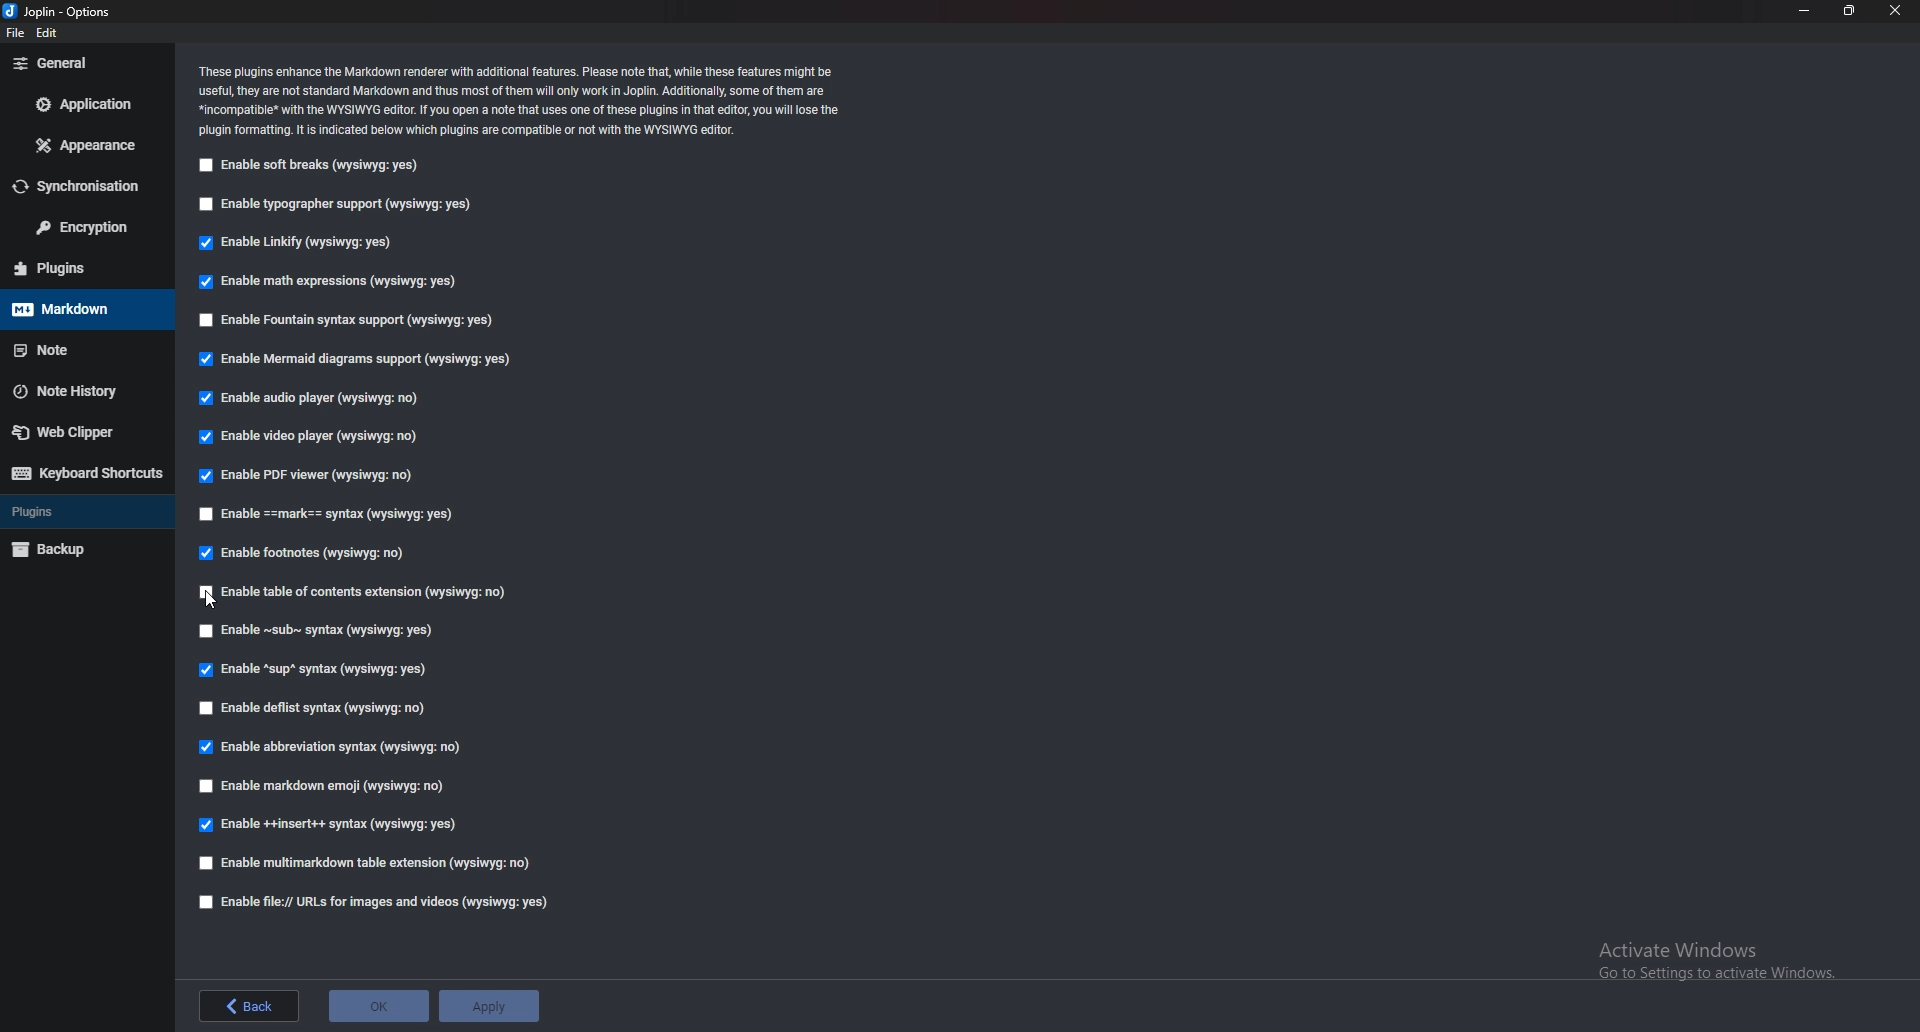 Image resolution: width=1920 pixels, height=1032 pixels. What do you see at coordinates (349, 280) in the screenshot?
I see `Enable math expressions` at bounding box center [349, 280].